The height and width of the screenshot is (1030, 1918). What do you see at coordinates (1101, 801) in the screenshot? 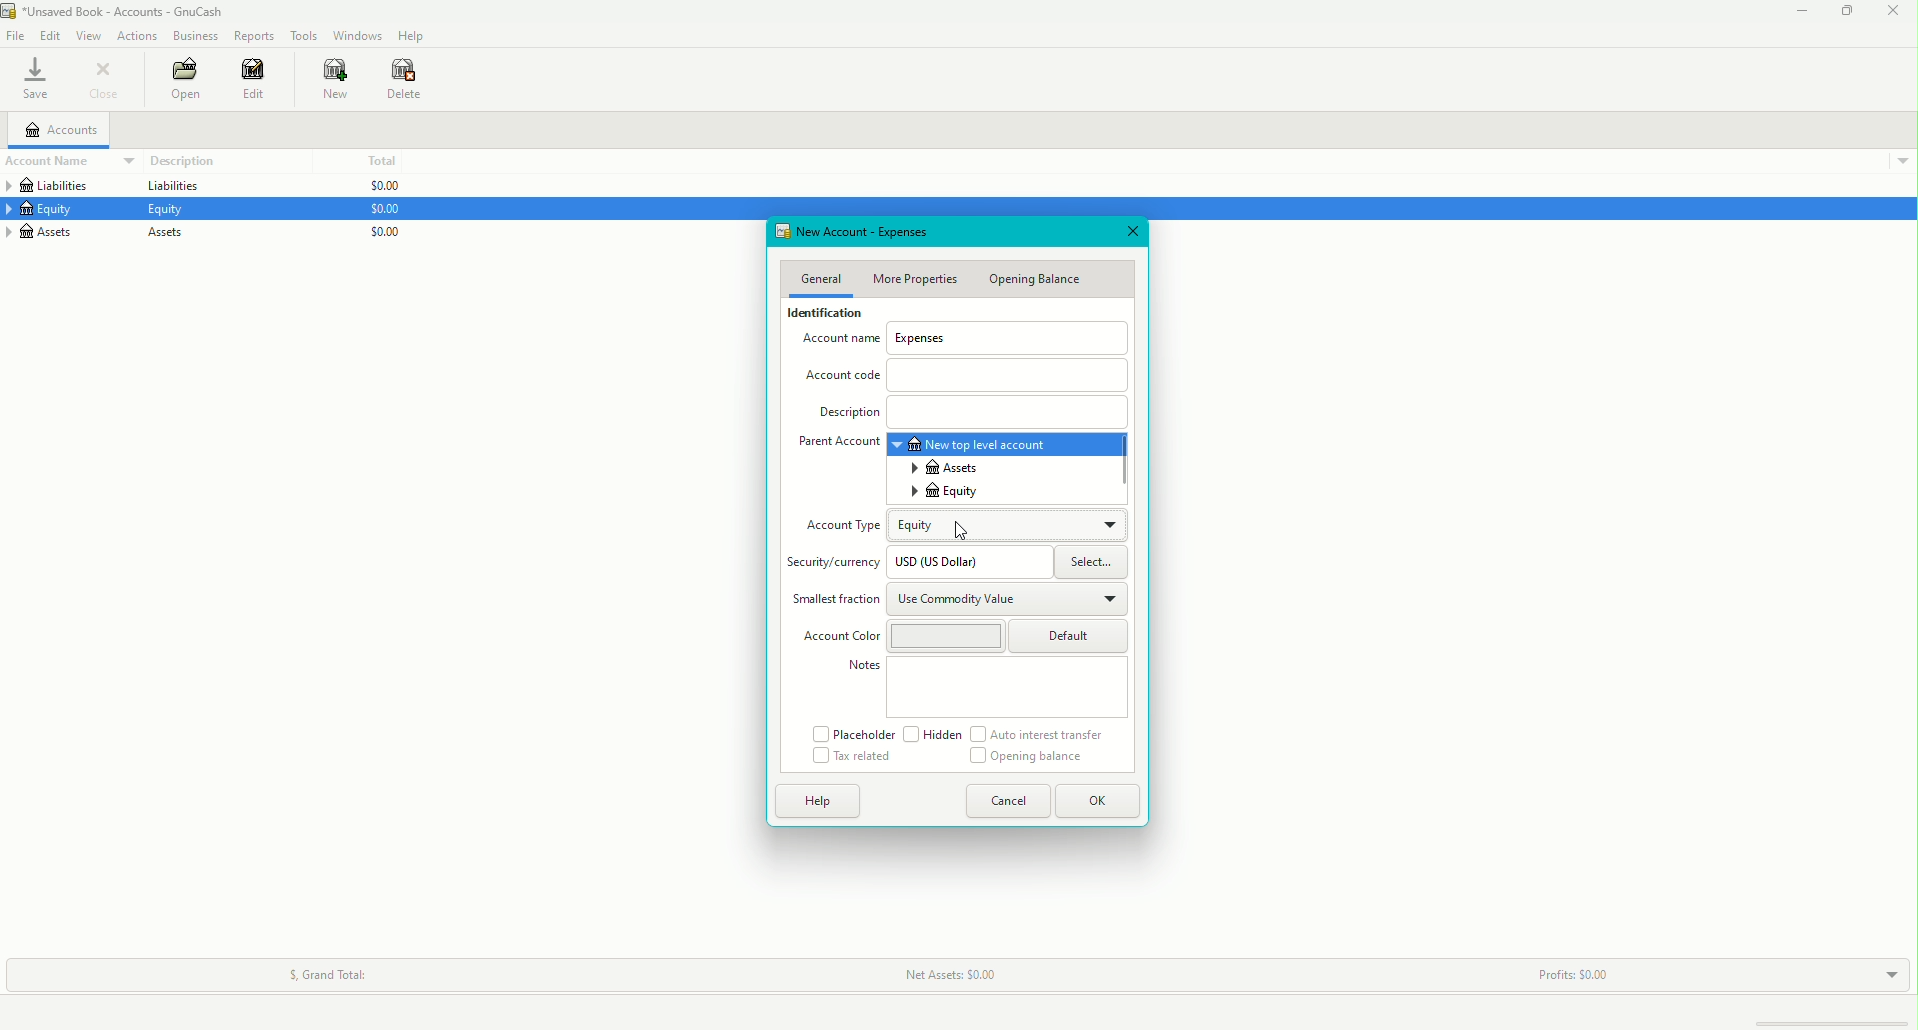
I see `OK` at bounding box center [1101, 801].